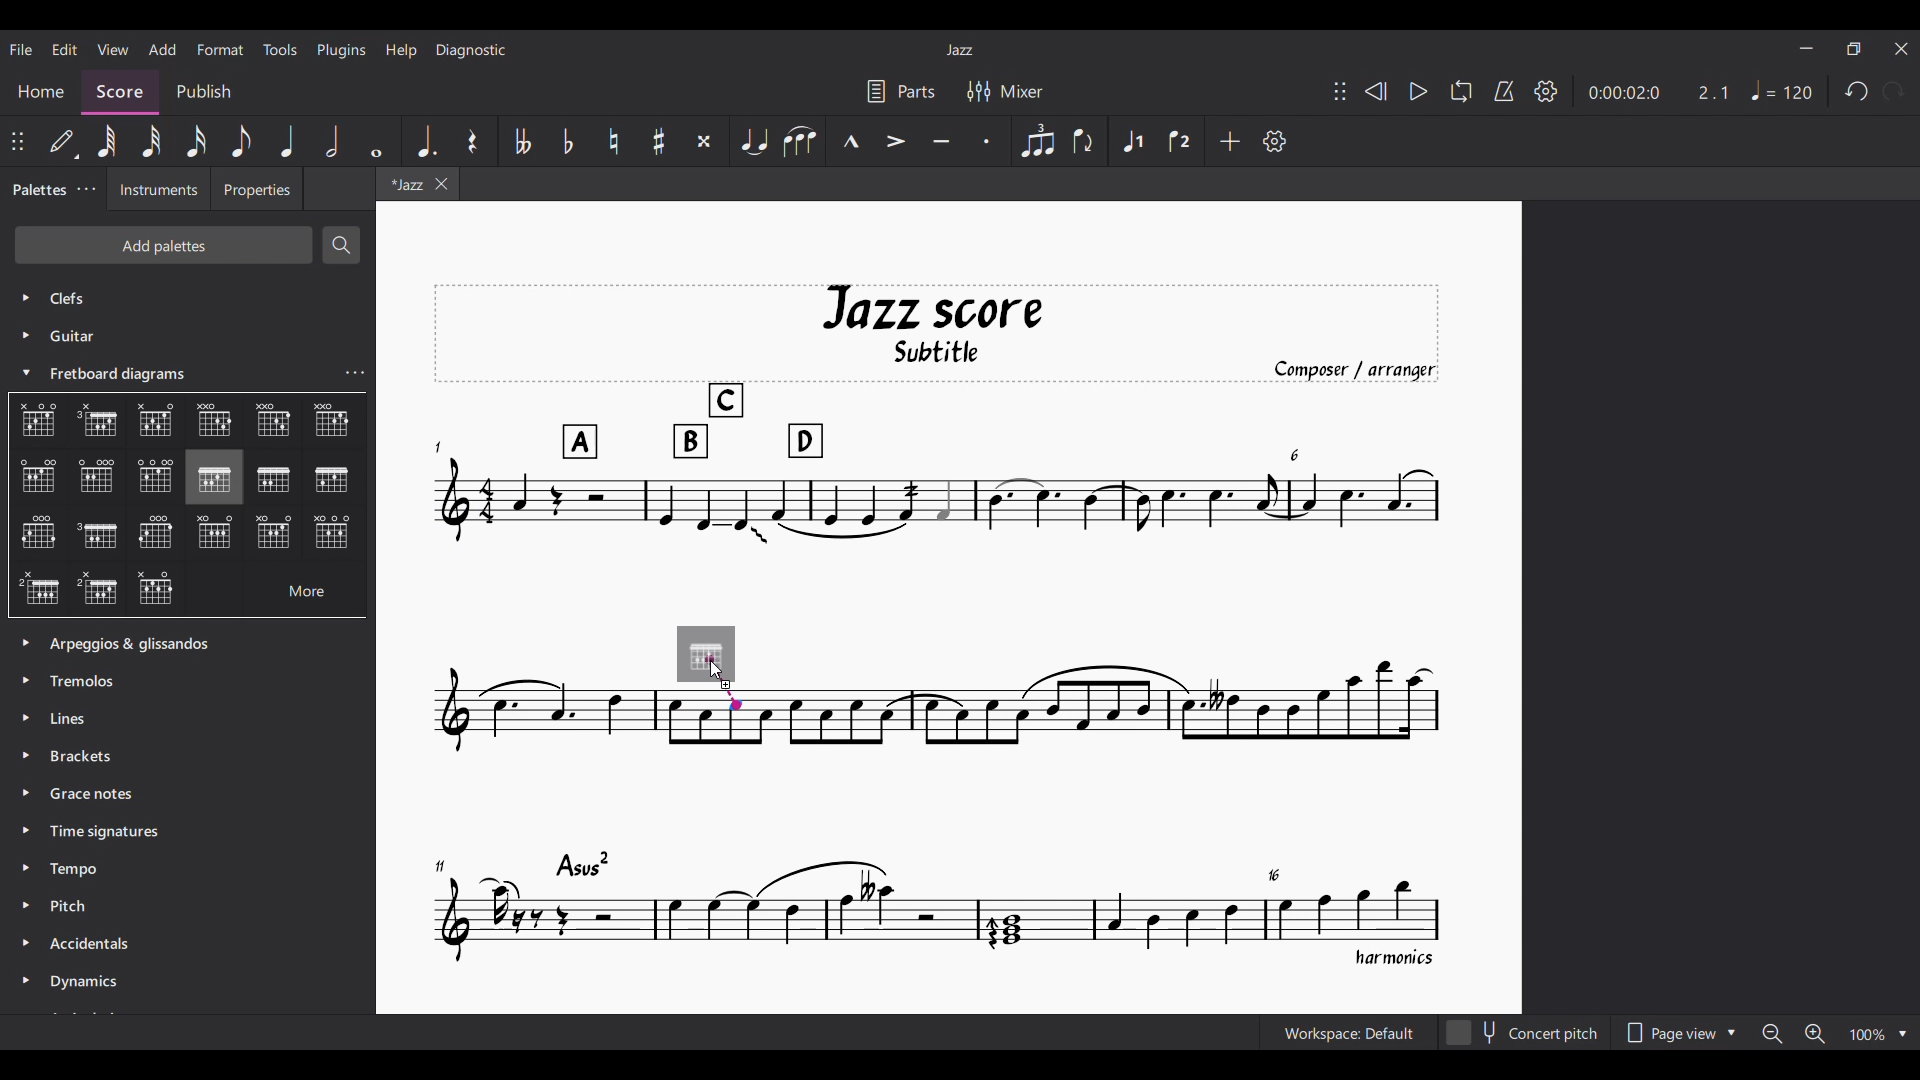  I want to click on Indicates addition, so click(726, 684).